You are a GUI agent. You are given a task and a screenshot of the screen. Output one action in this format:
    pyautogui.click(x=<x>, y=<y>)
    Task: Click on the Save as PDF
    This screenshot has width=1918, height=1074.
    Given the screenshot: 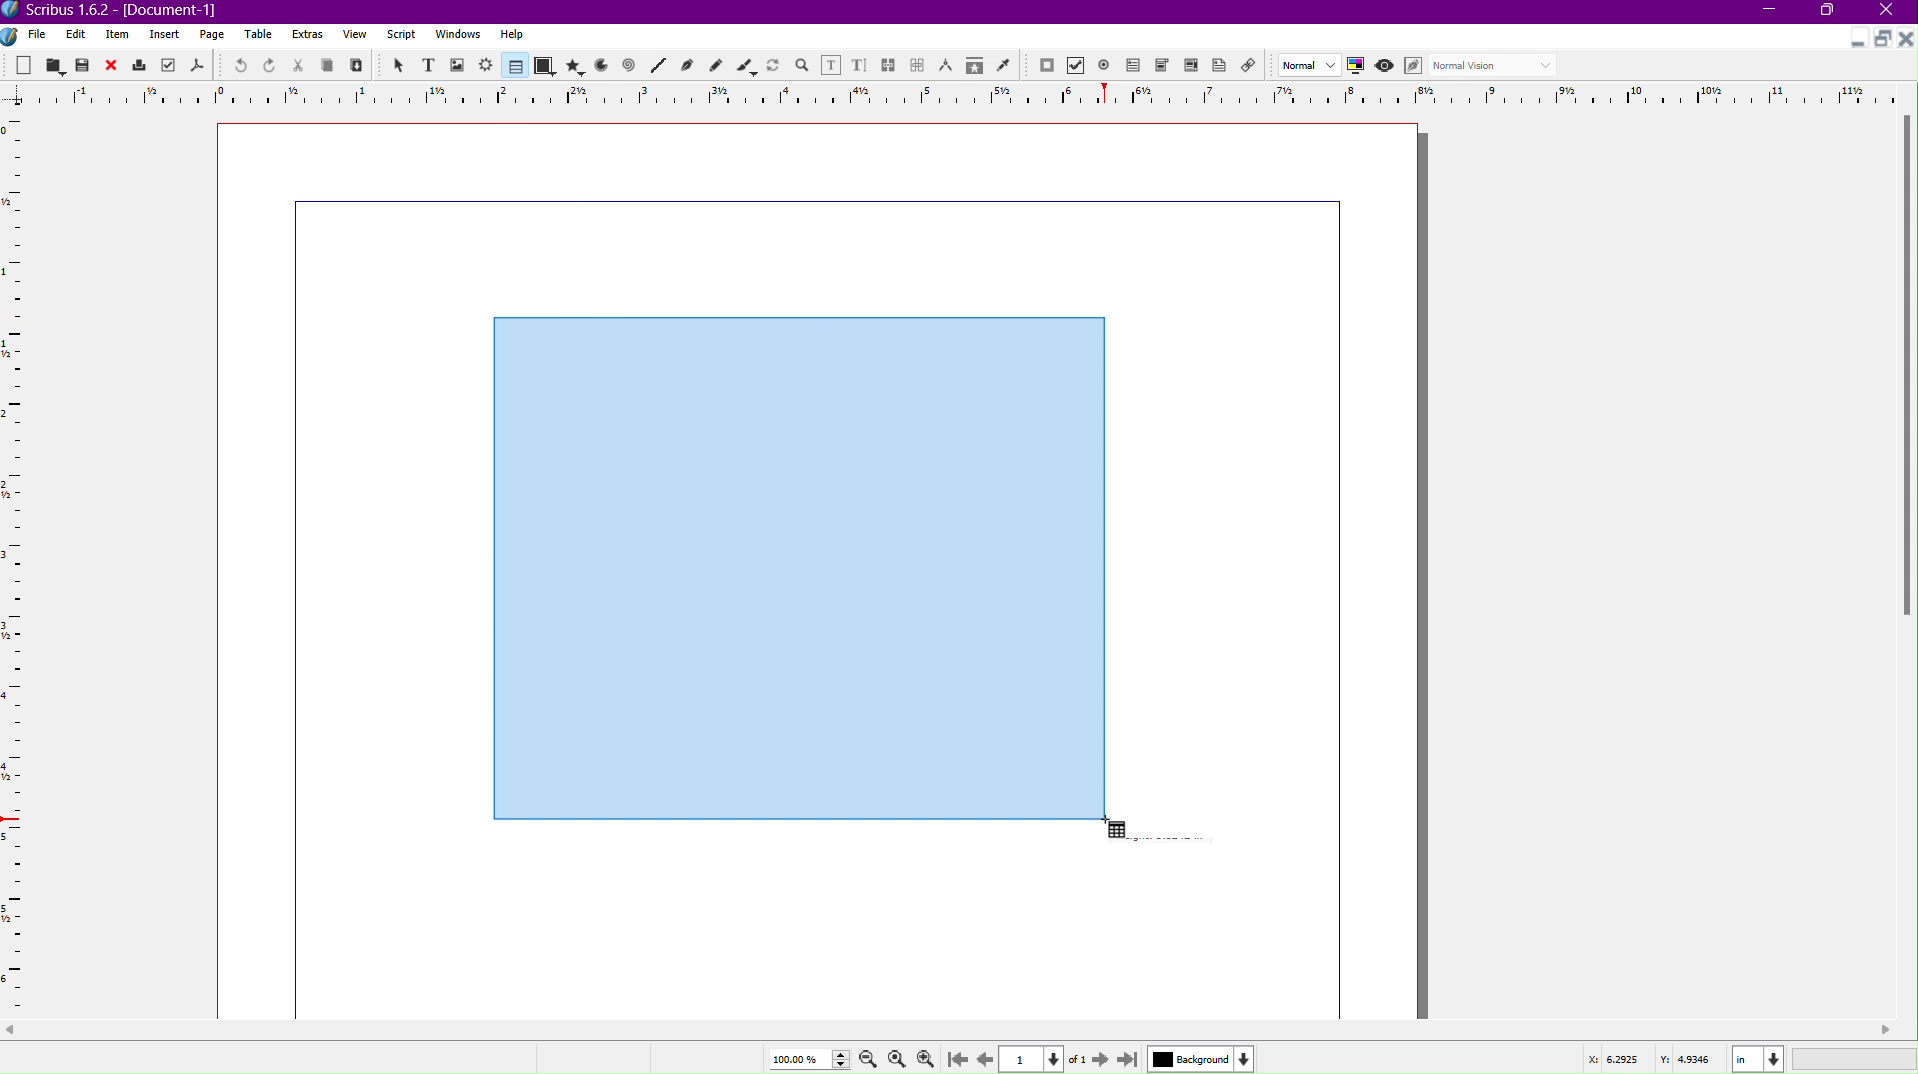 What is the action you would take?
    pyautogui.click(x=196, y=66)
    